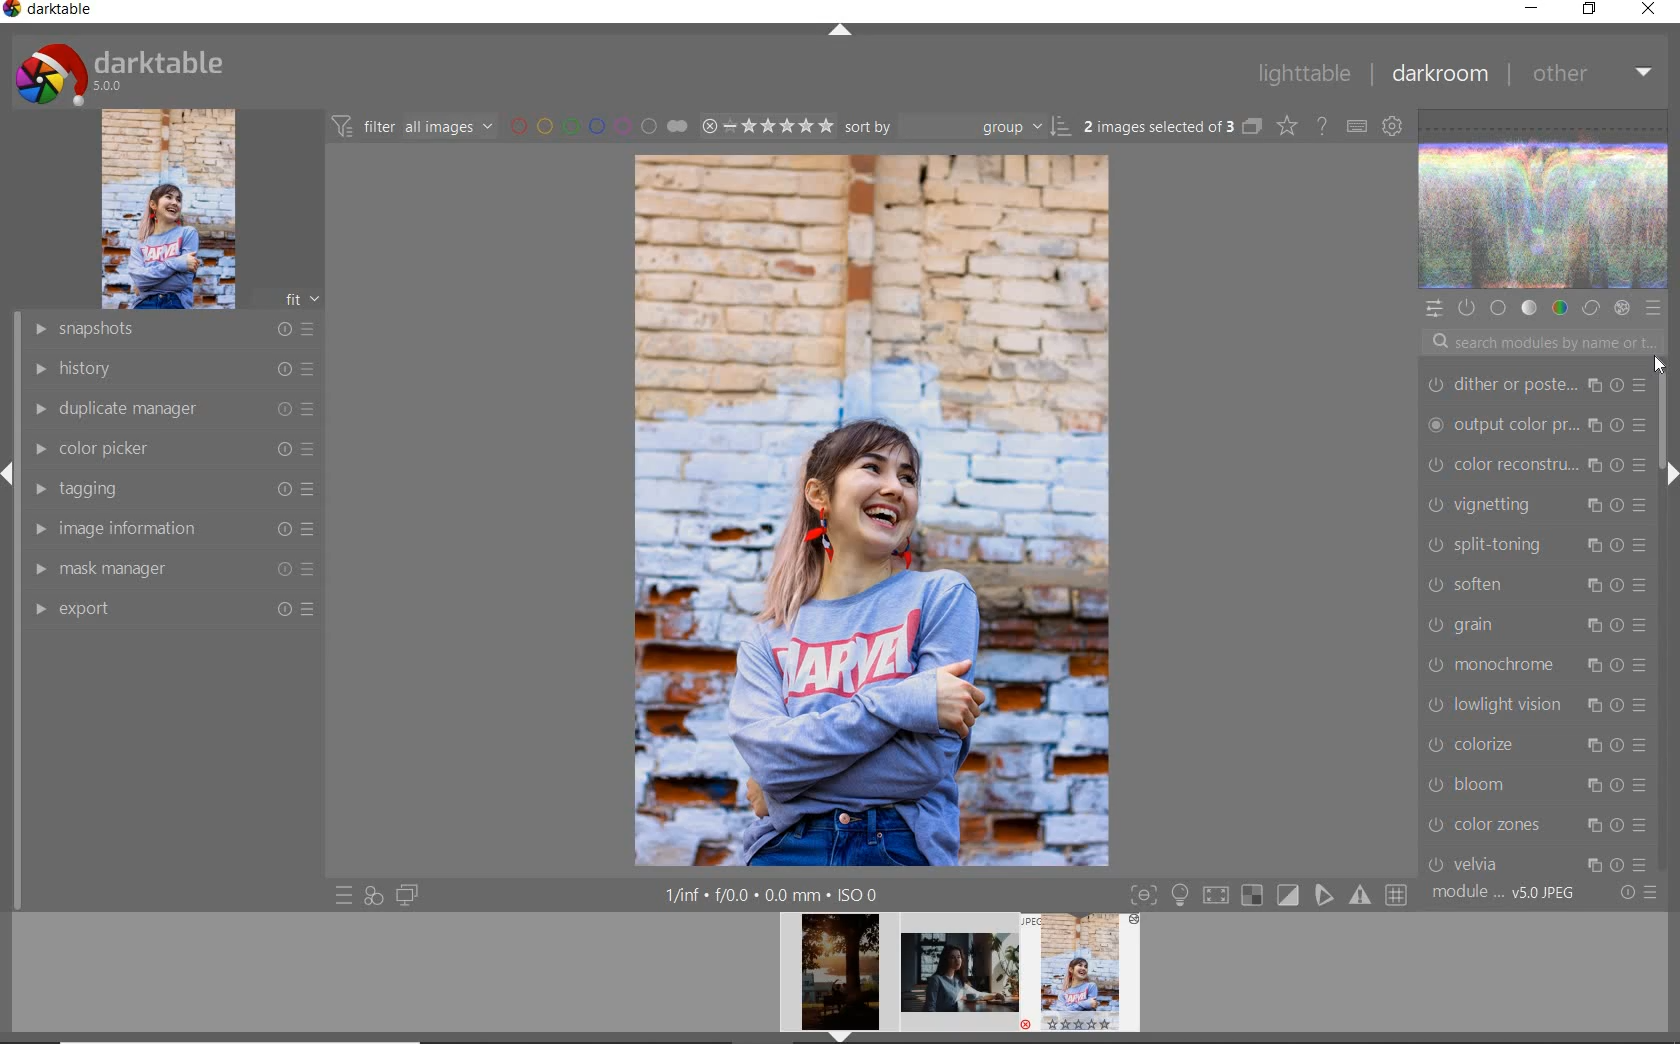 The height and width of the screenshot is (1044, 1680). Describe the element at coordinates (1559, 307) in the screenshot. I see `color` at that location.